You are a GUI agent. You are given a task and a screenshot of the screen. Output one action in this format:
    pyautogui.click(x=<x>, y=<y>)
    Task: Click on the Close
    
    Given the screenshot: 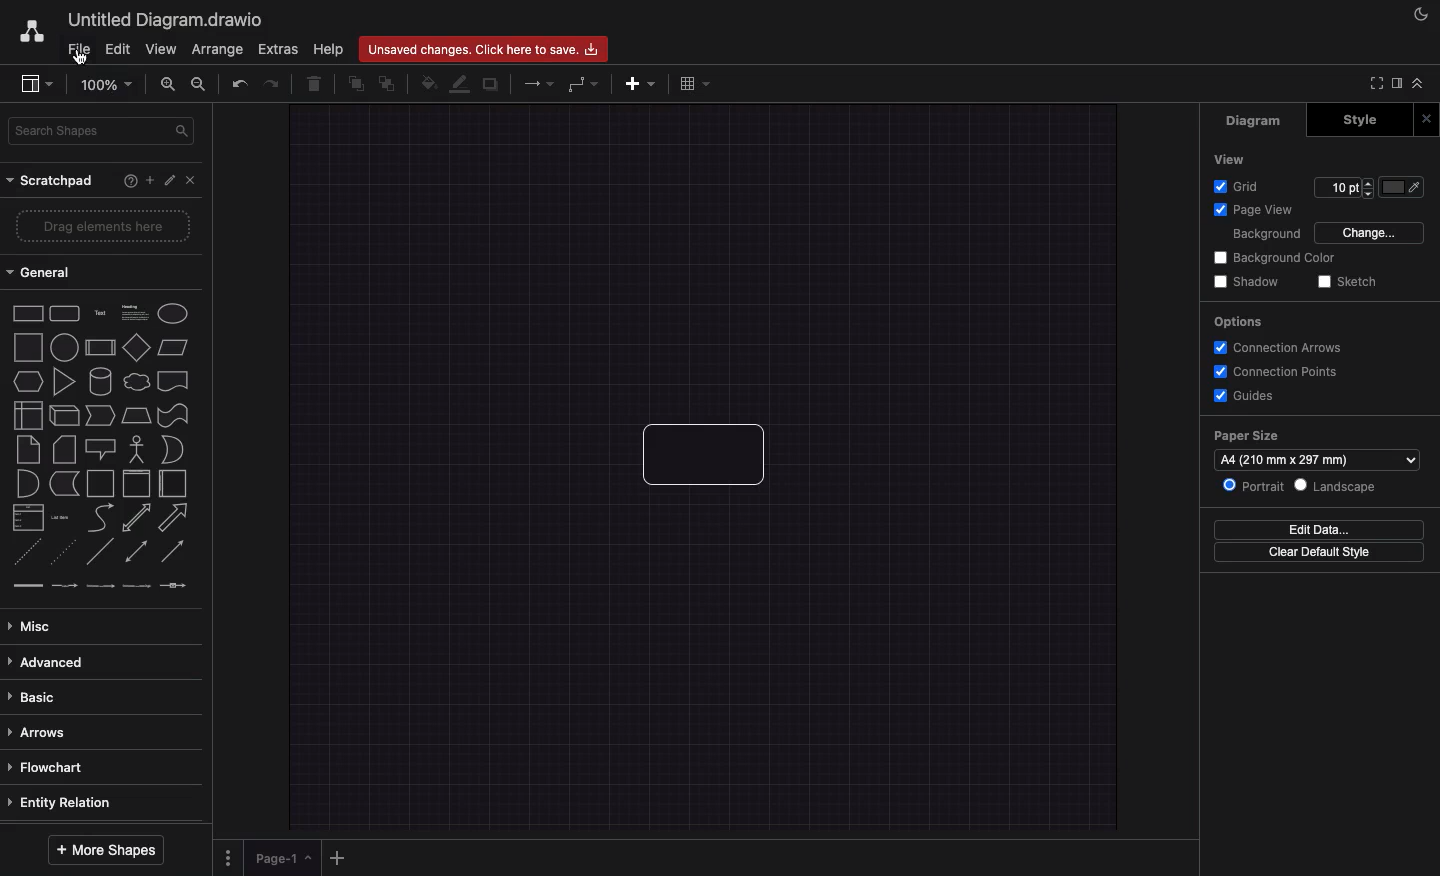 What is the action you would take?
    pyautogui.click(x=1427, y=120)
    